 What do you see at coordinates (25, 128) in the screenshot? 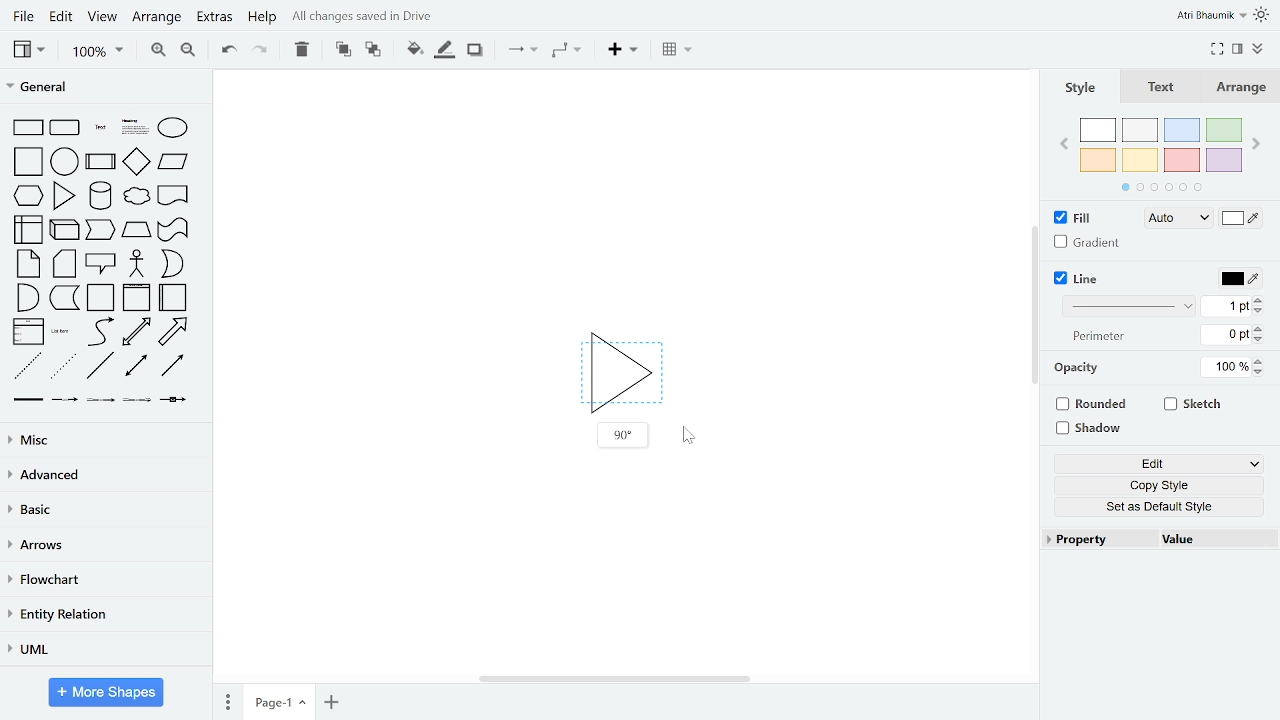
I see `rectangle` at bounding box center [25, 128].